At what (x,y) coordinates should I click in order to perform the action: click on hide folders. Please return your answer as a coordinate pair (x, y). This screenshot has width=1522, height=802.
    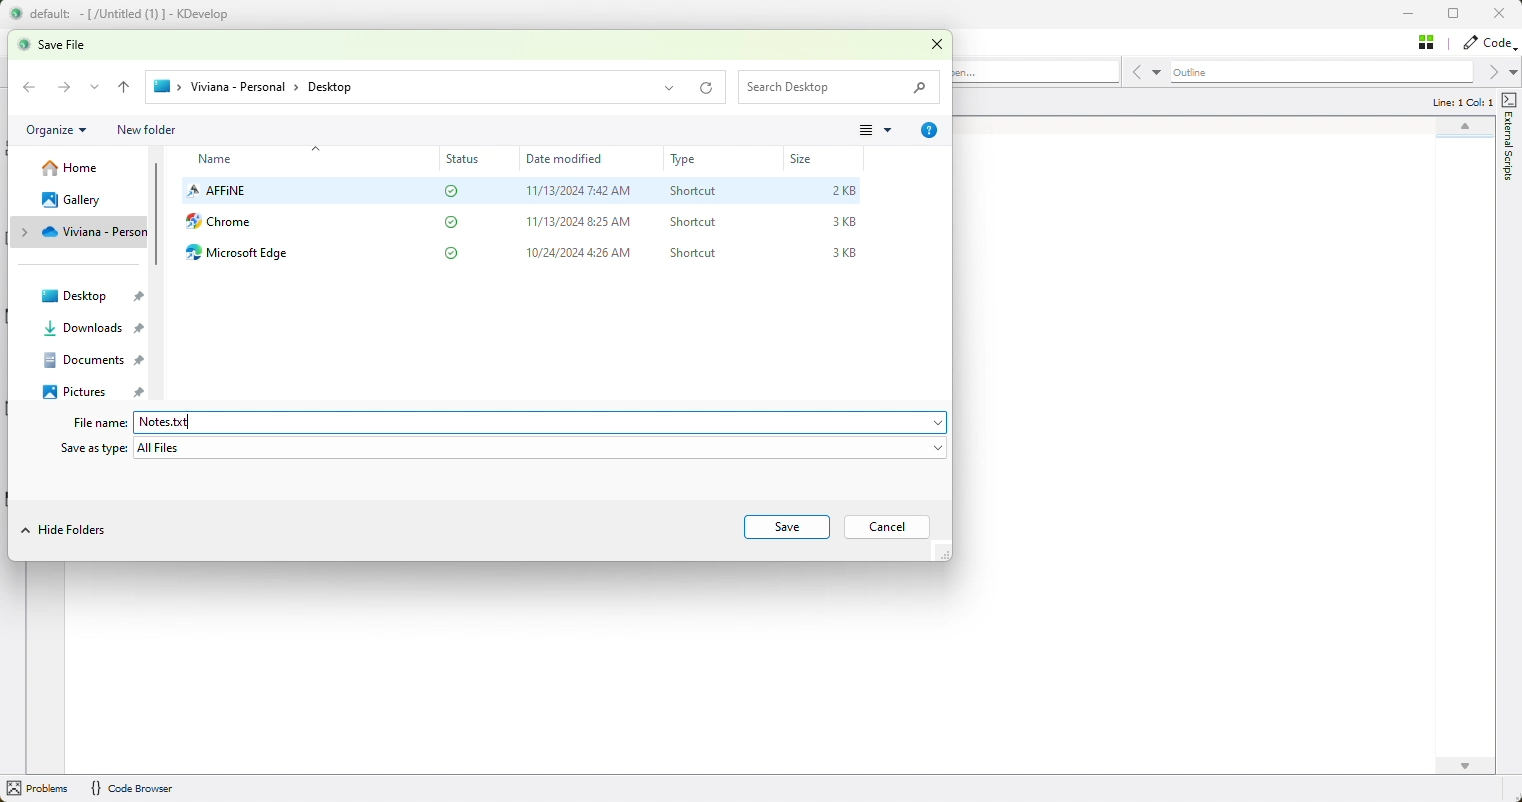
    Looking at the image, I should click on (64, 531).